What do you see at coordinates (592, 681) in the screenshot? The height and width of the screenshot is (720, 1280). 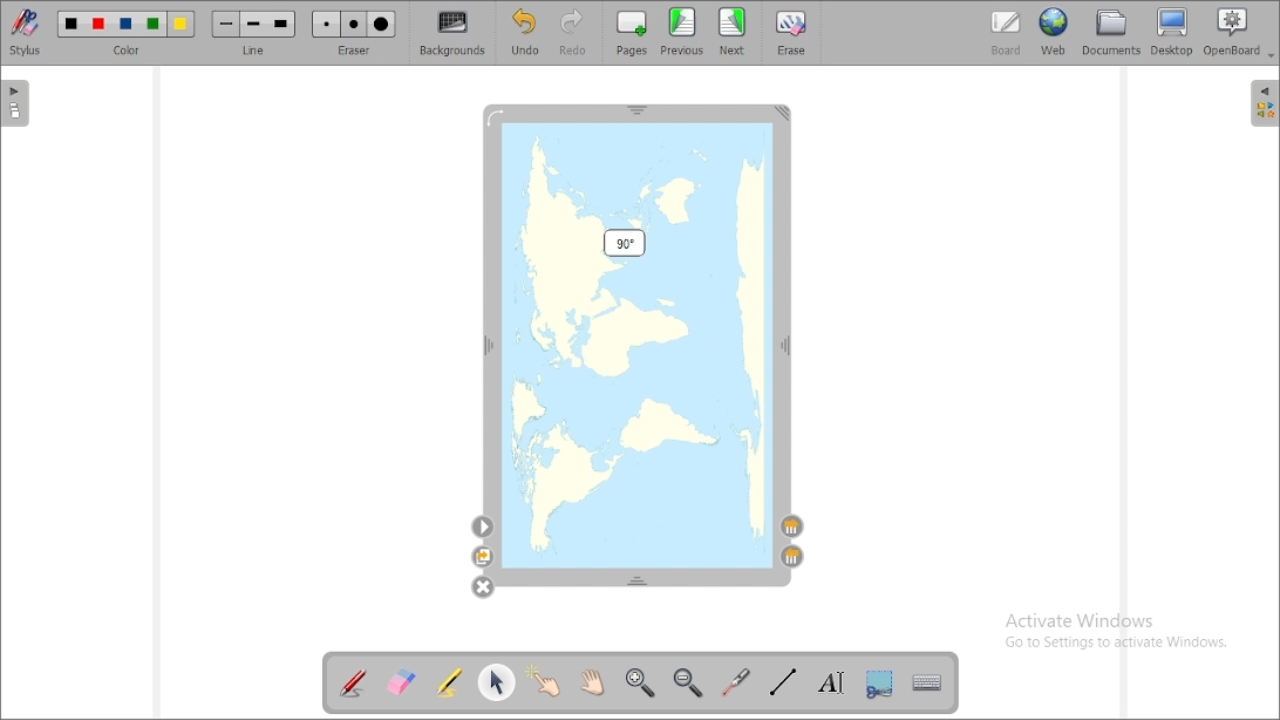 I see `scroll page` at bounding box center [592, 681].